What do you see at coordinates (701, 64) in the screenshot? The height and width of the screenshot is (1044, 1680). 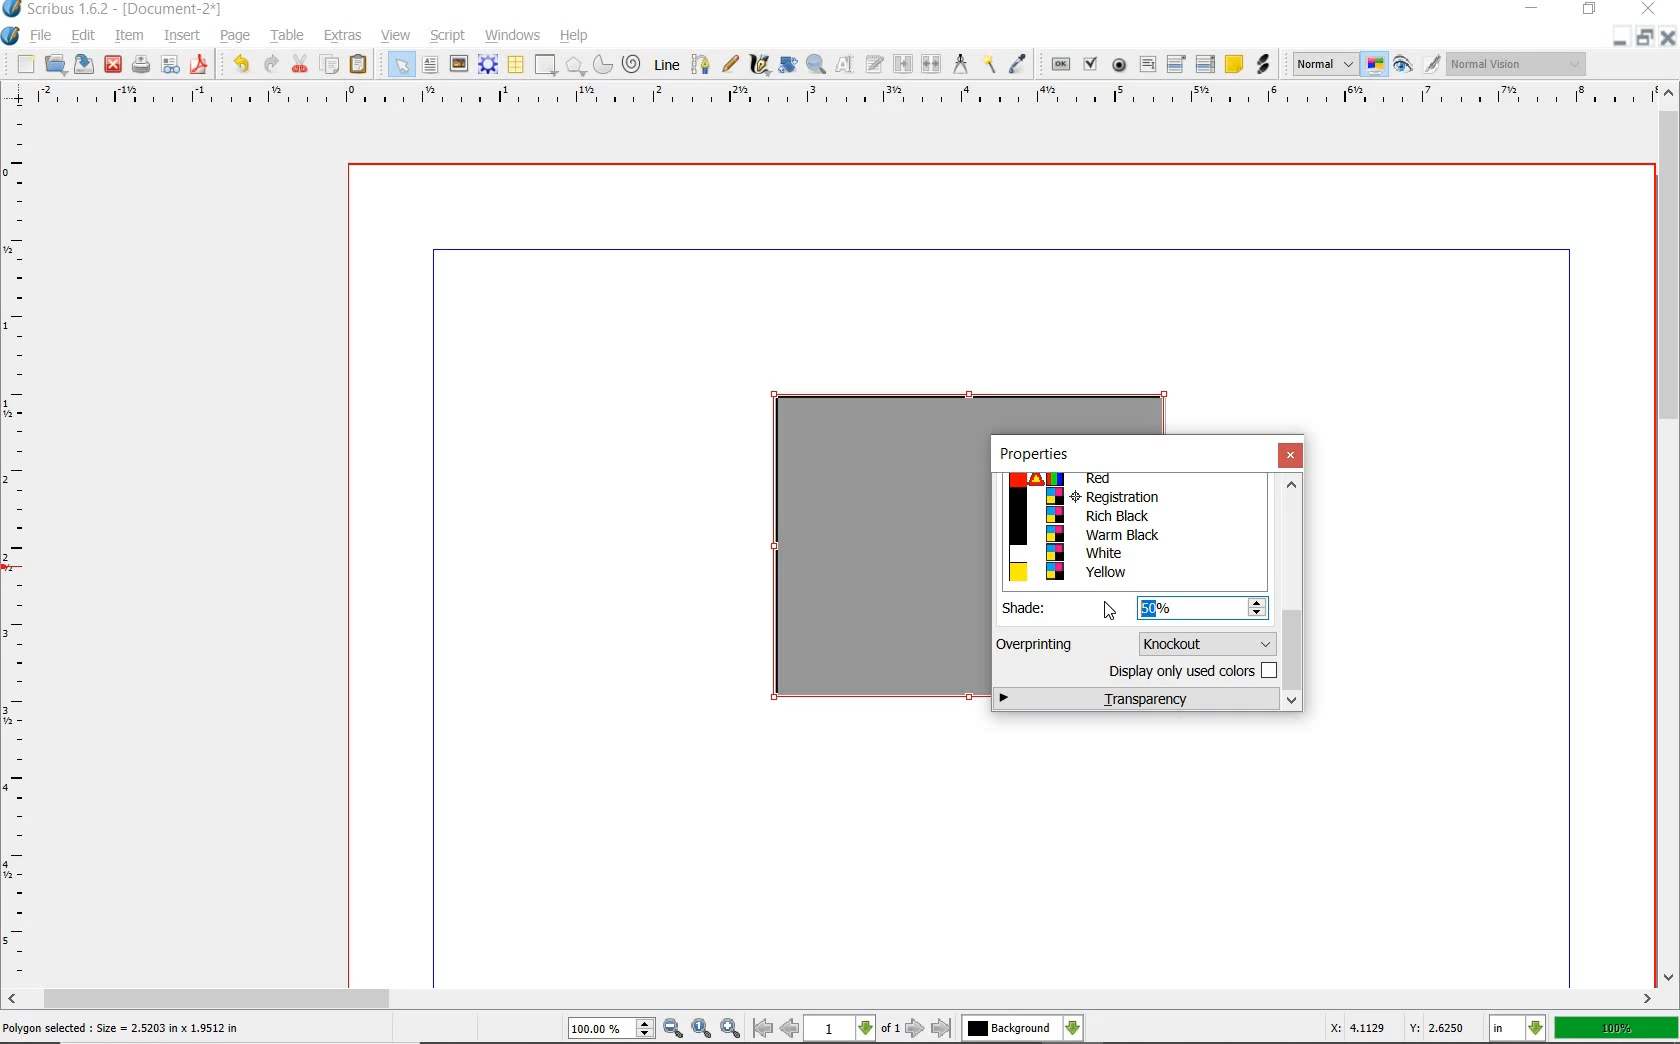 I see `bezier curve` at bounding box center [701, 64].